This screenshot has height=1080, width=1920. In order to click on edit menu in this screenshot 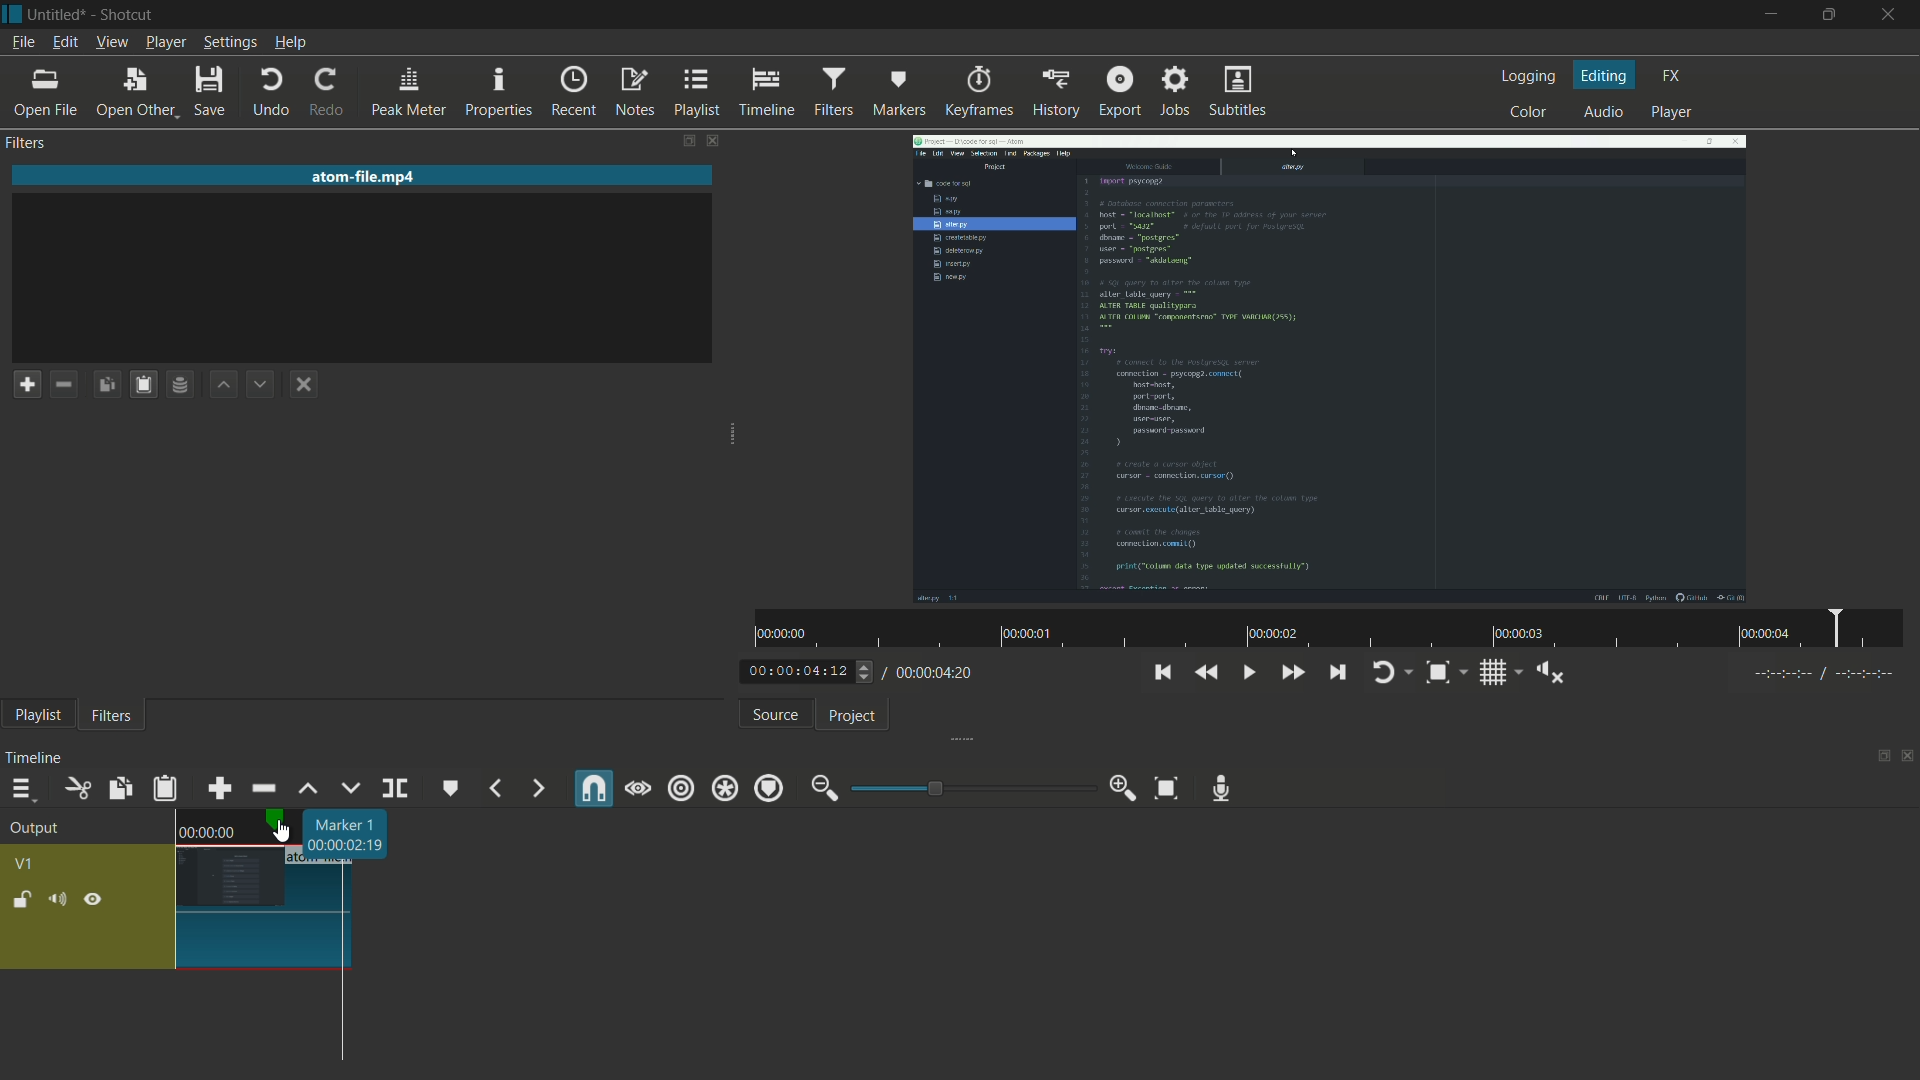, I will do `click(65, 45)`.